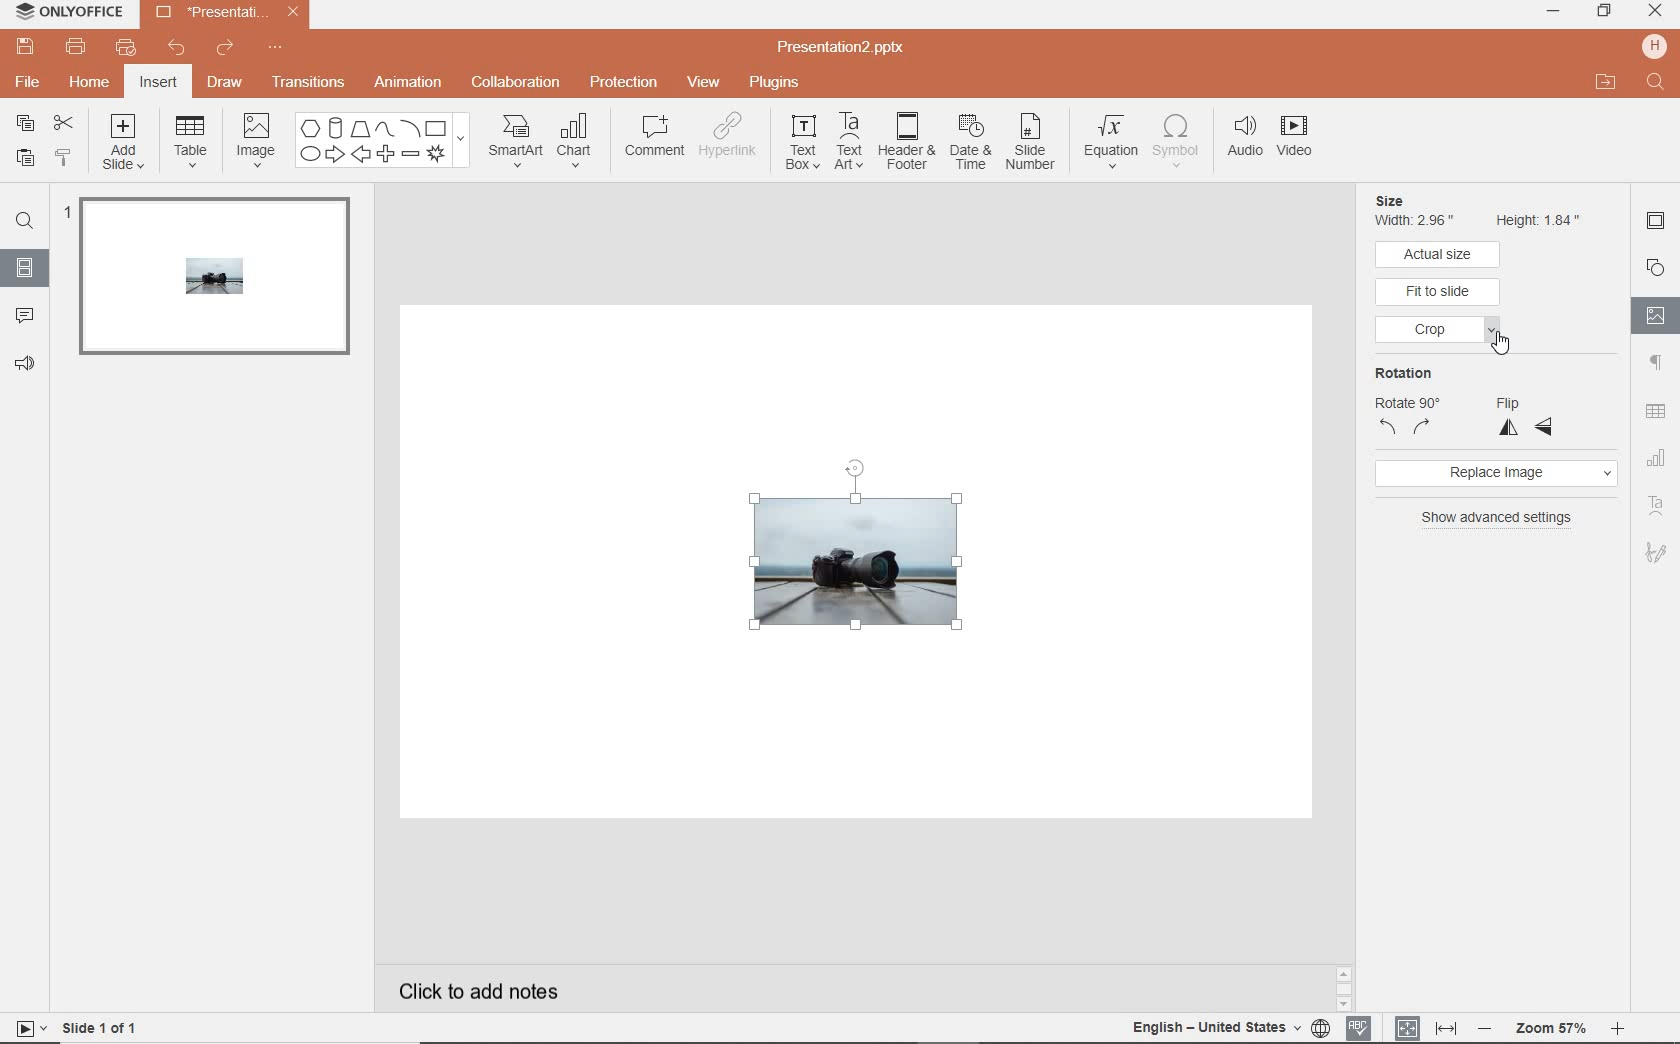 The width and height of the screenshot is (1680, 1044). What do you see at coordinates (1498, 518) in the screenshot?
I see `show advanced settings` at bounding box center [1498, 518].